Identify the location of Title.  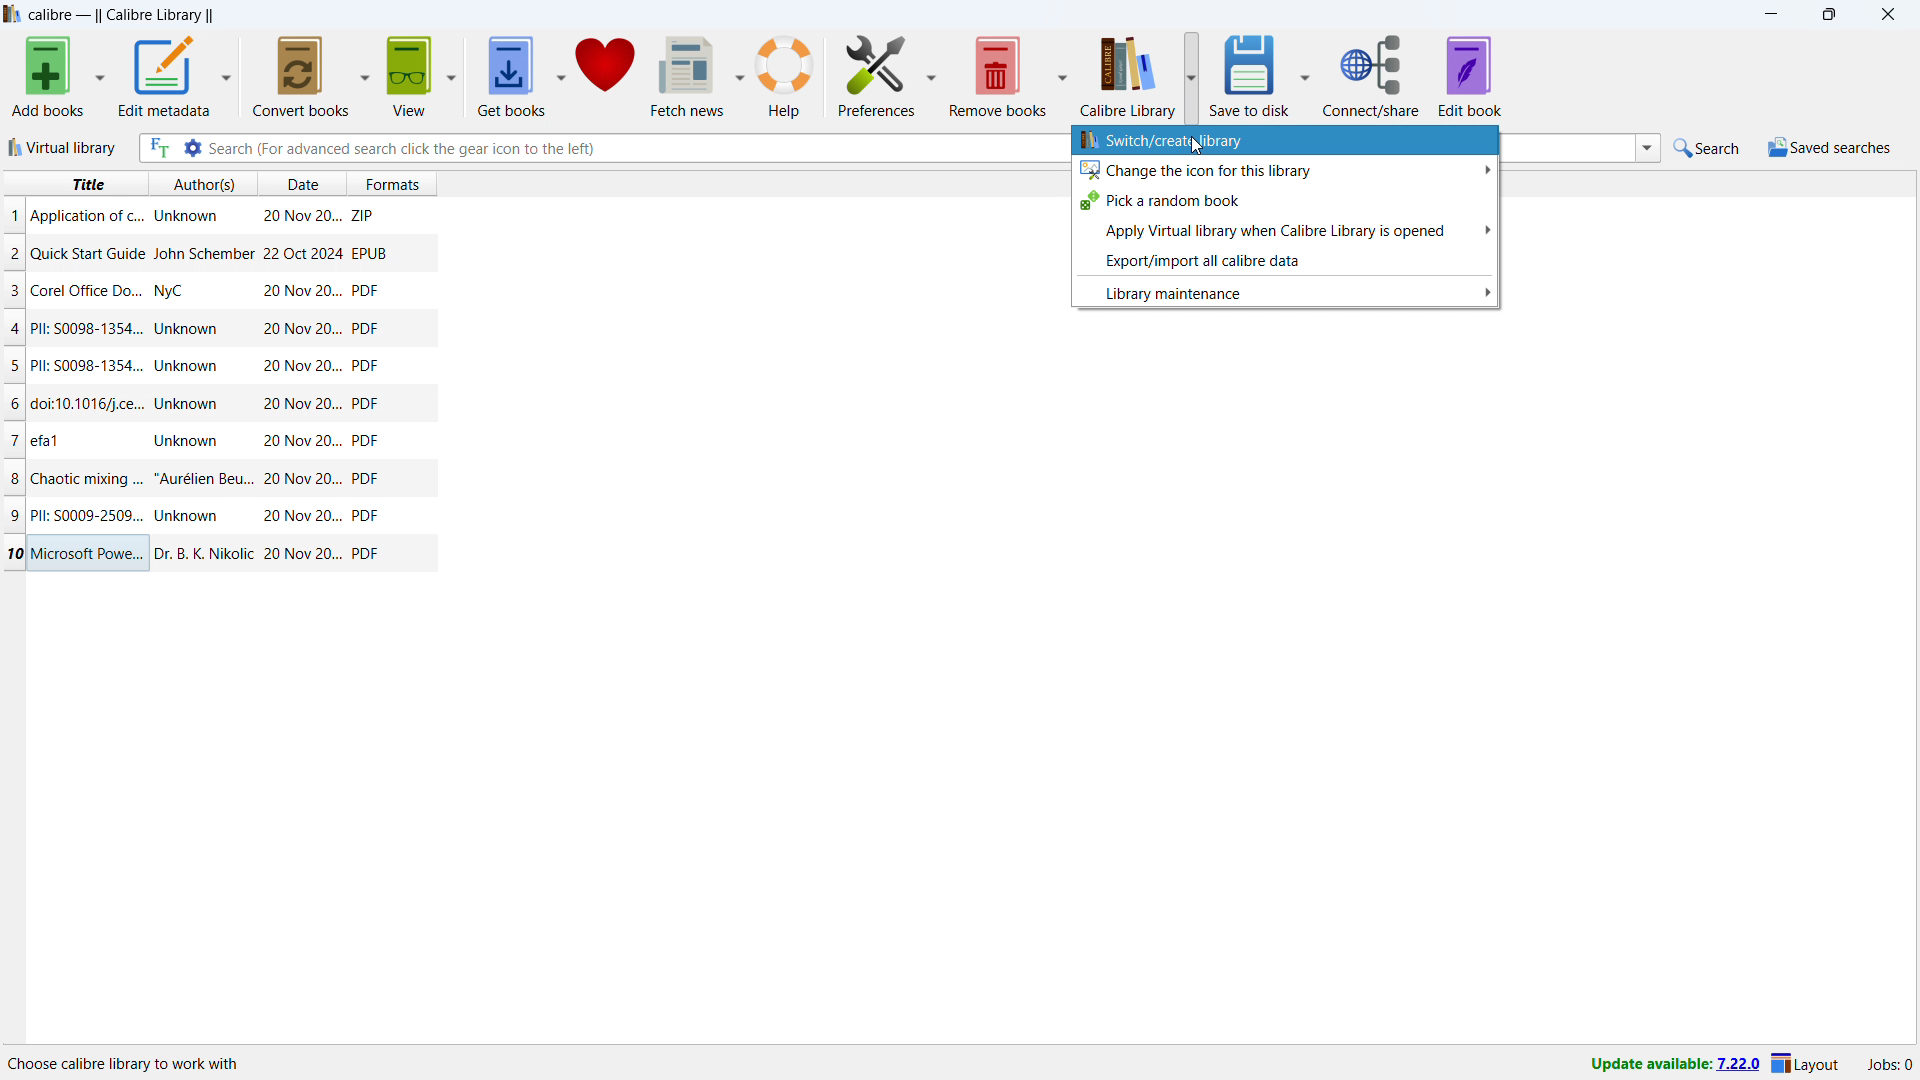
(86, 216).